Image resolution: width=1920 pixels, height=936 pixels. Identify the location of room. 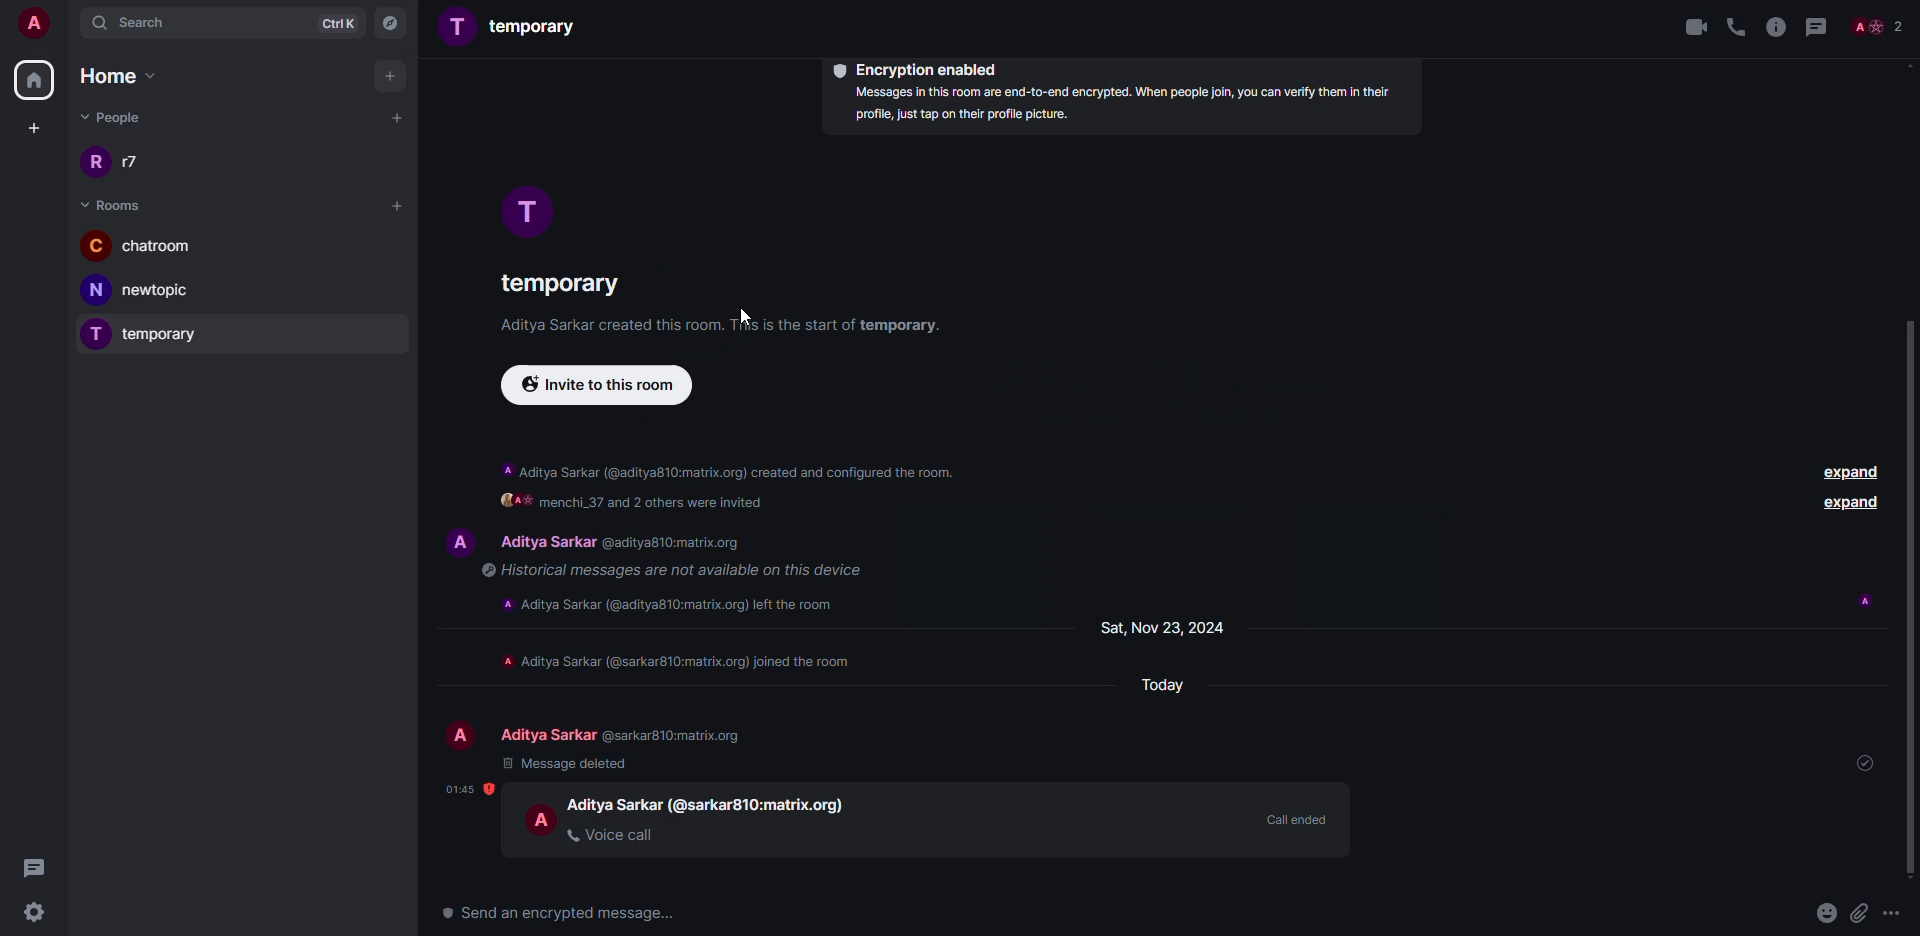
(518, 25).